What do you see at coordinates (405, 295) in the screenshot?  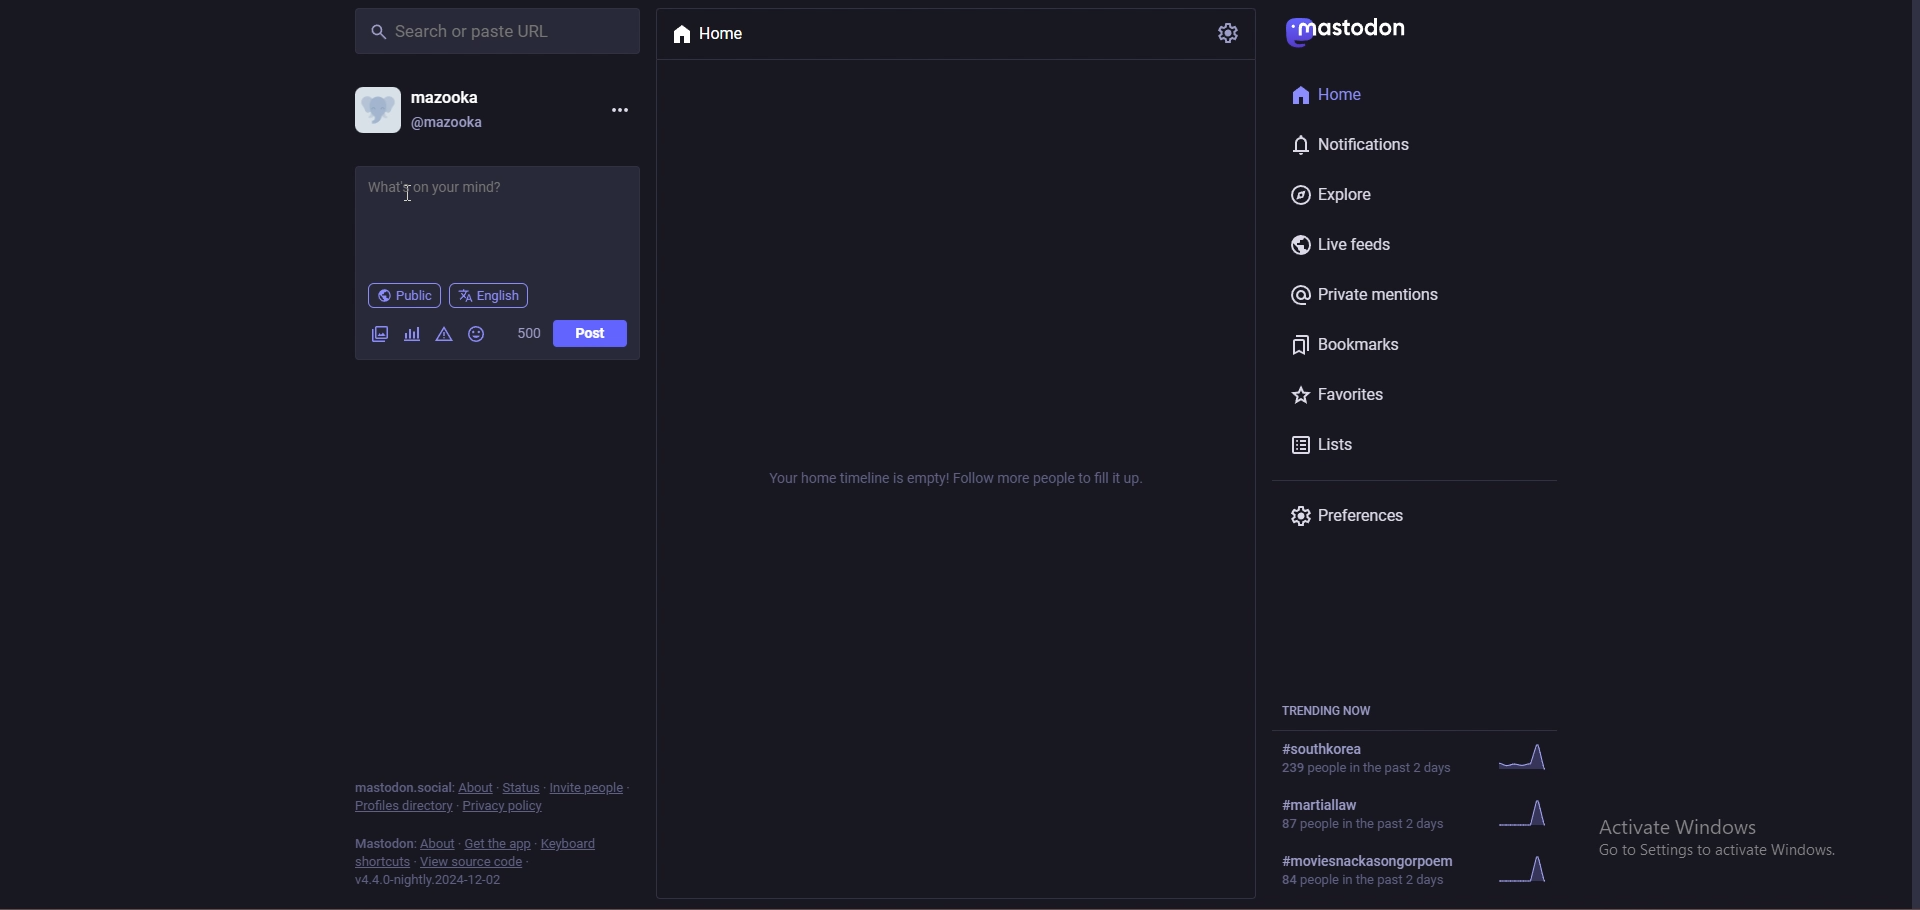 I see `public` at bounding box center [405, 295].